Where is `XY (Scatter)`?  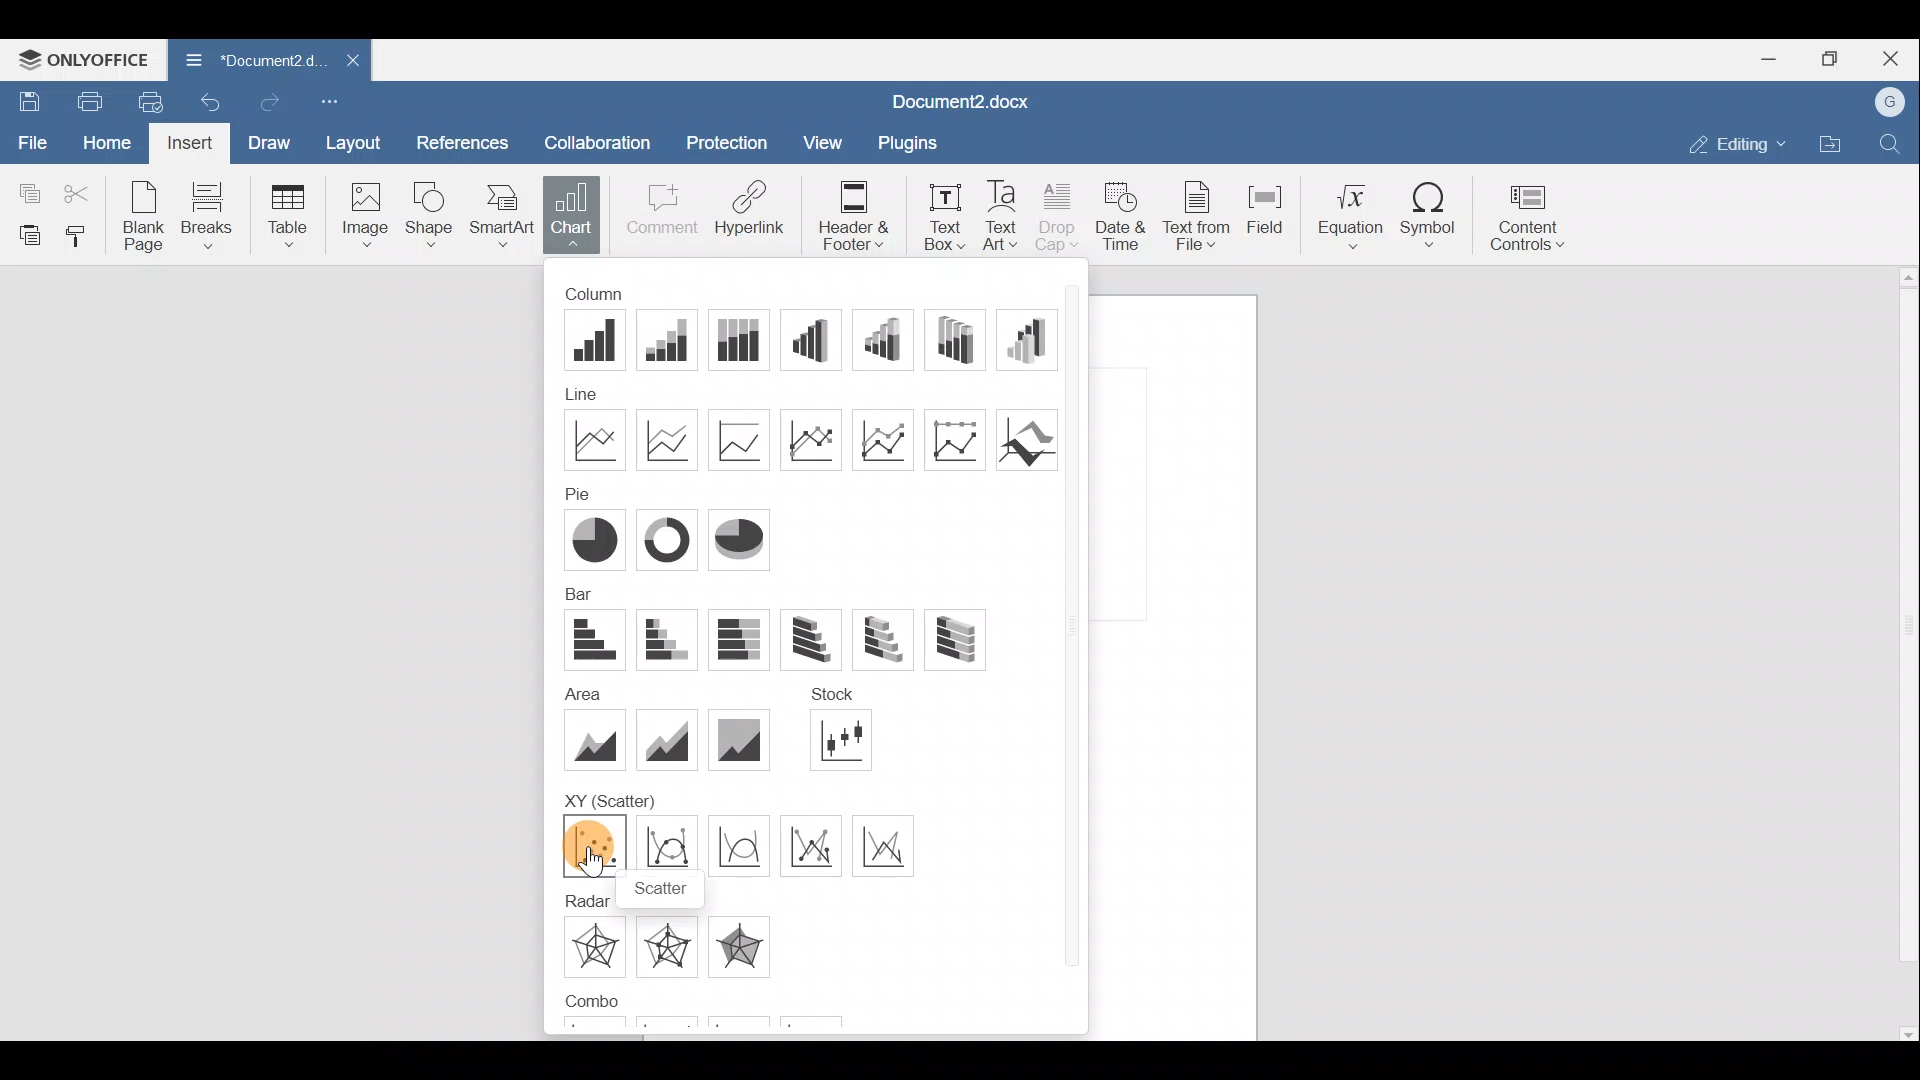
XY (Scatter) is located at coordinates (608, 794).